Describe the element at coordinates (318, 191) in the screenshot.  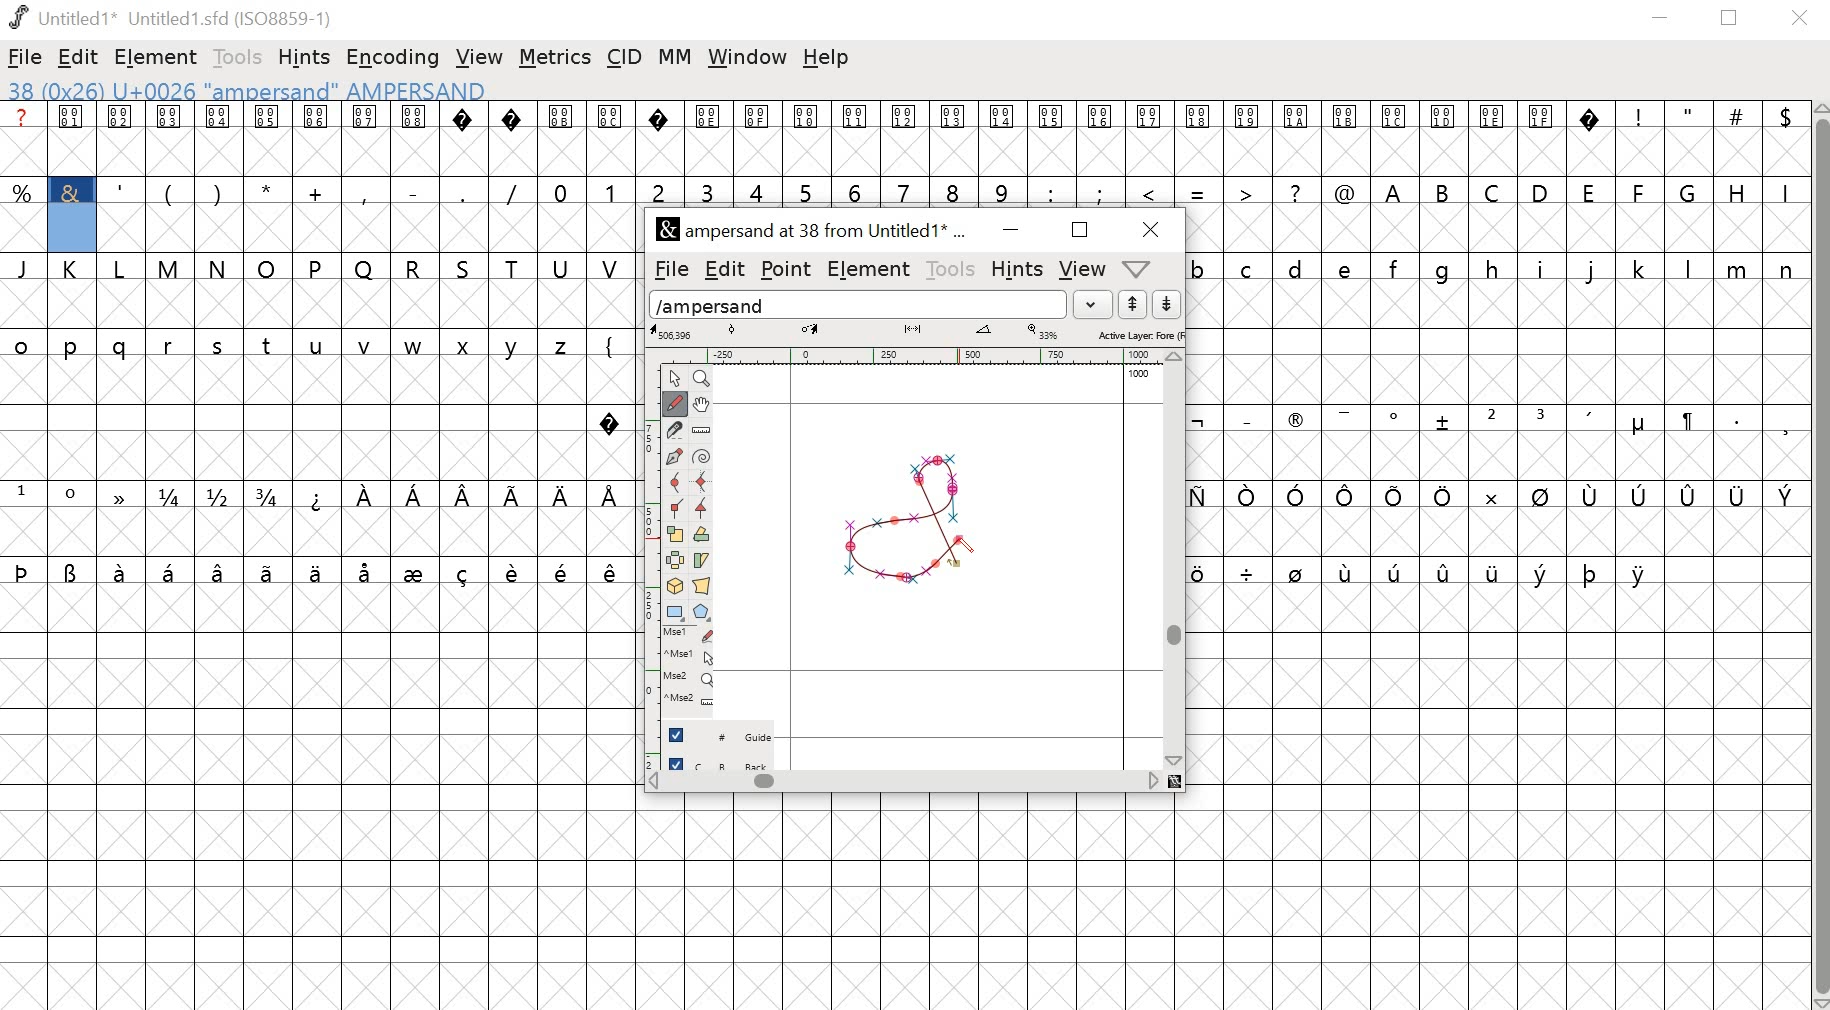
I see `+` at that location.